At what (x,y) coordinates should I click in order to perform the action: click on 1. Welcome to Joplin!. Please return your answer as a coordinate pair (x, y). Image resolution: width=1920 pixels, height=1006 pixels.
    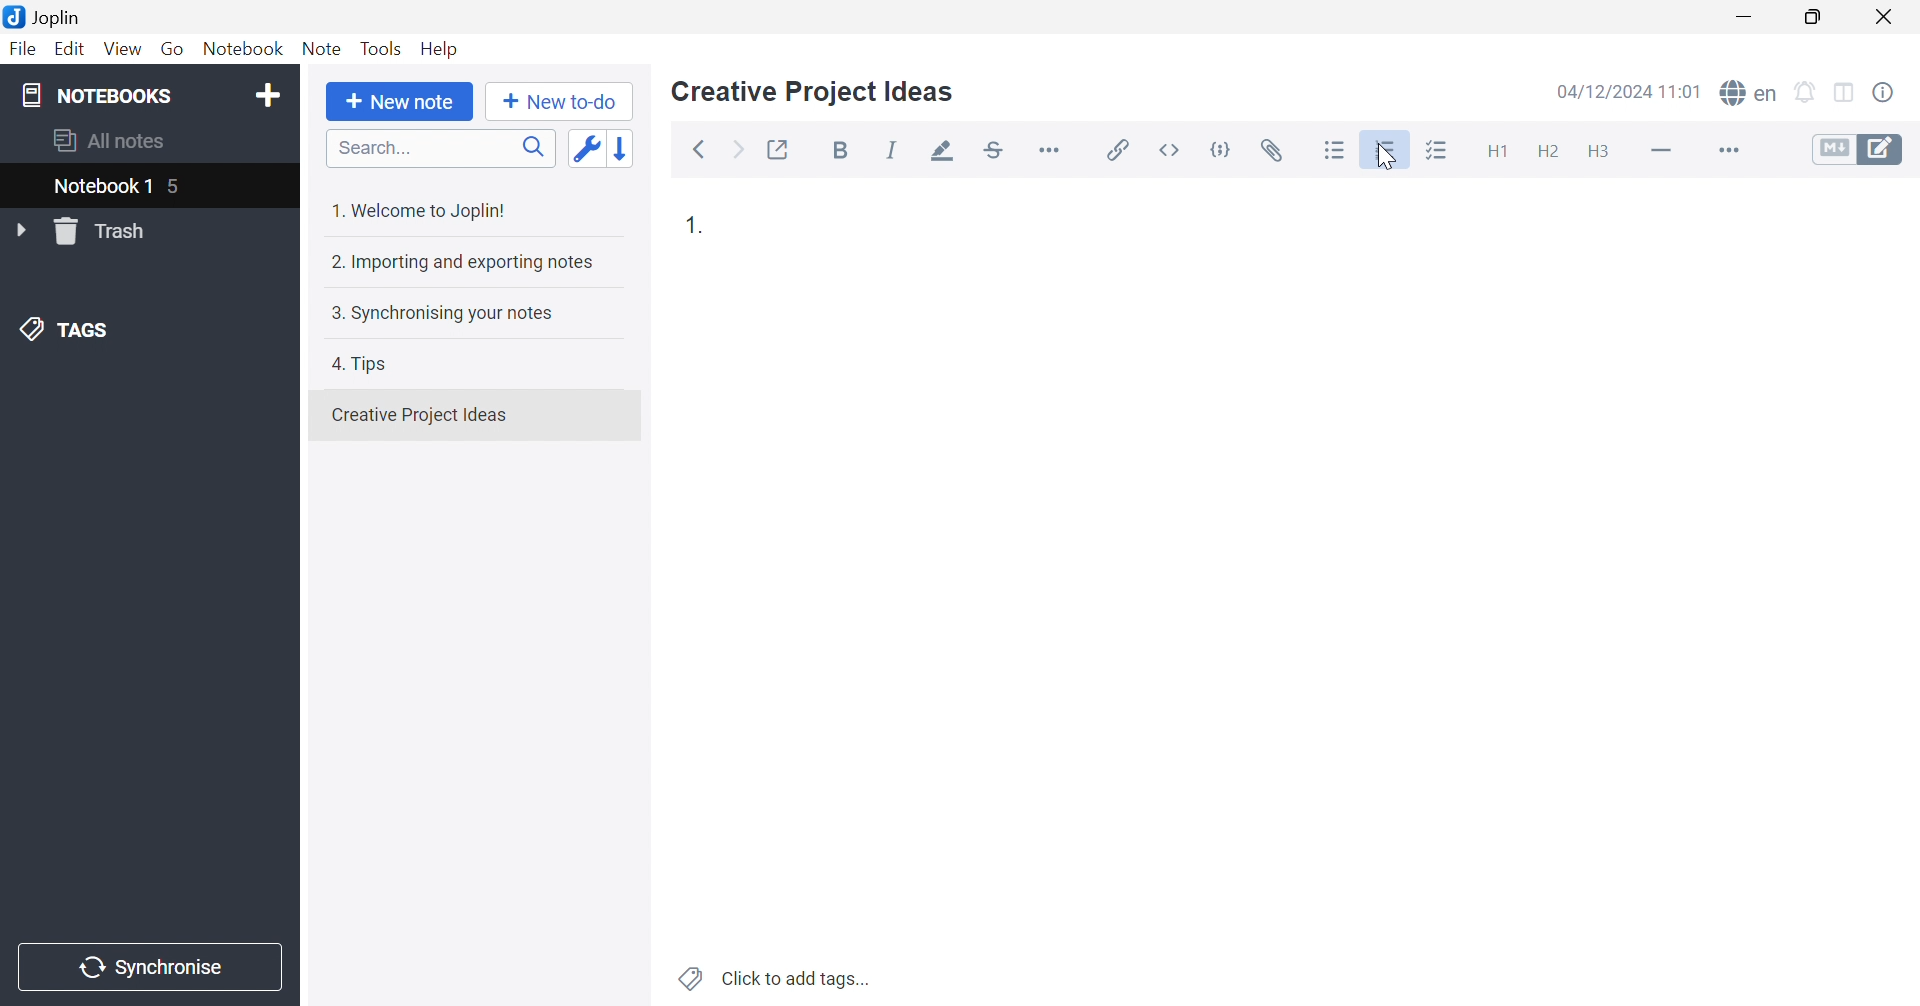
    Looking at the image, I should click on (427, 207).